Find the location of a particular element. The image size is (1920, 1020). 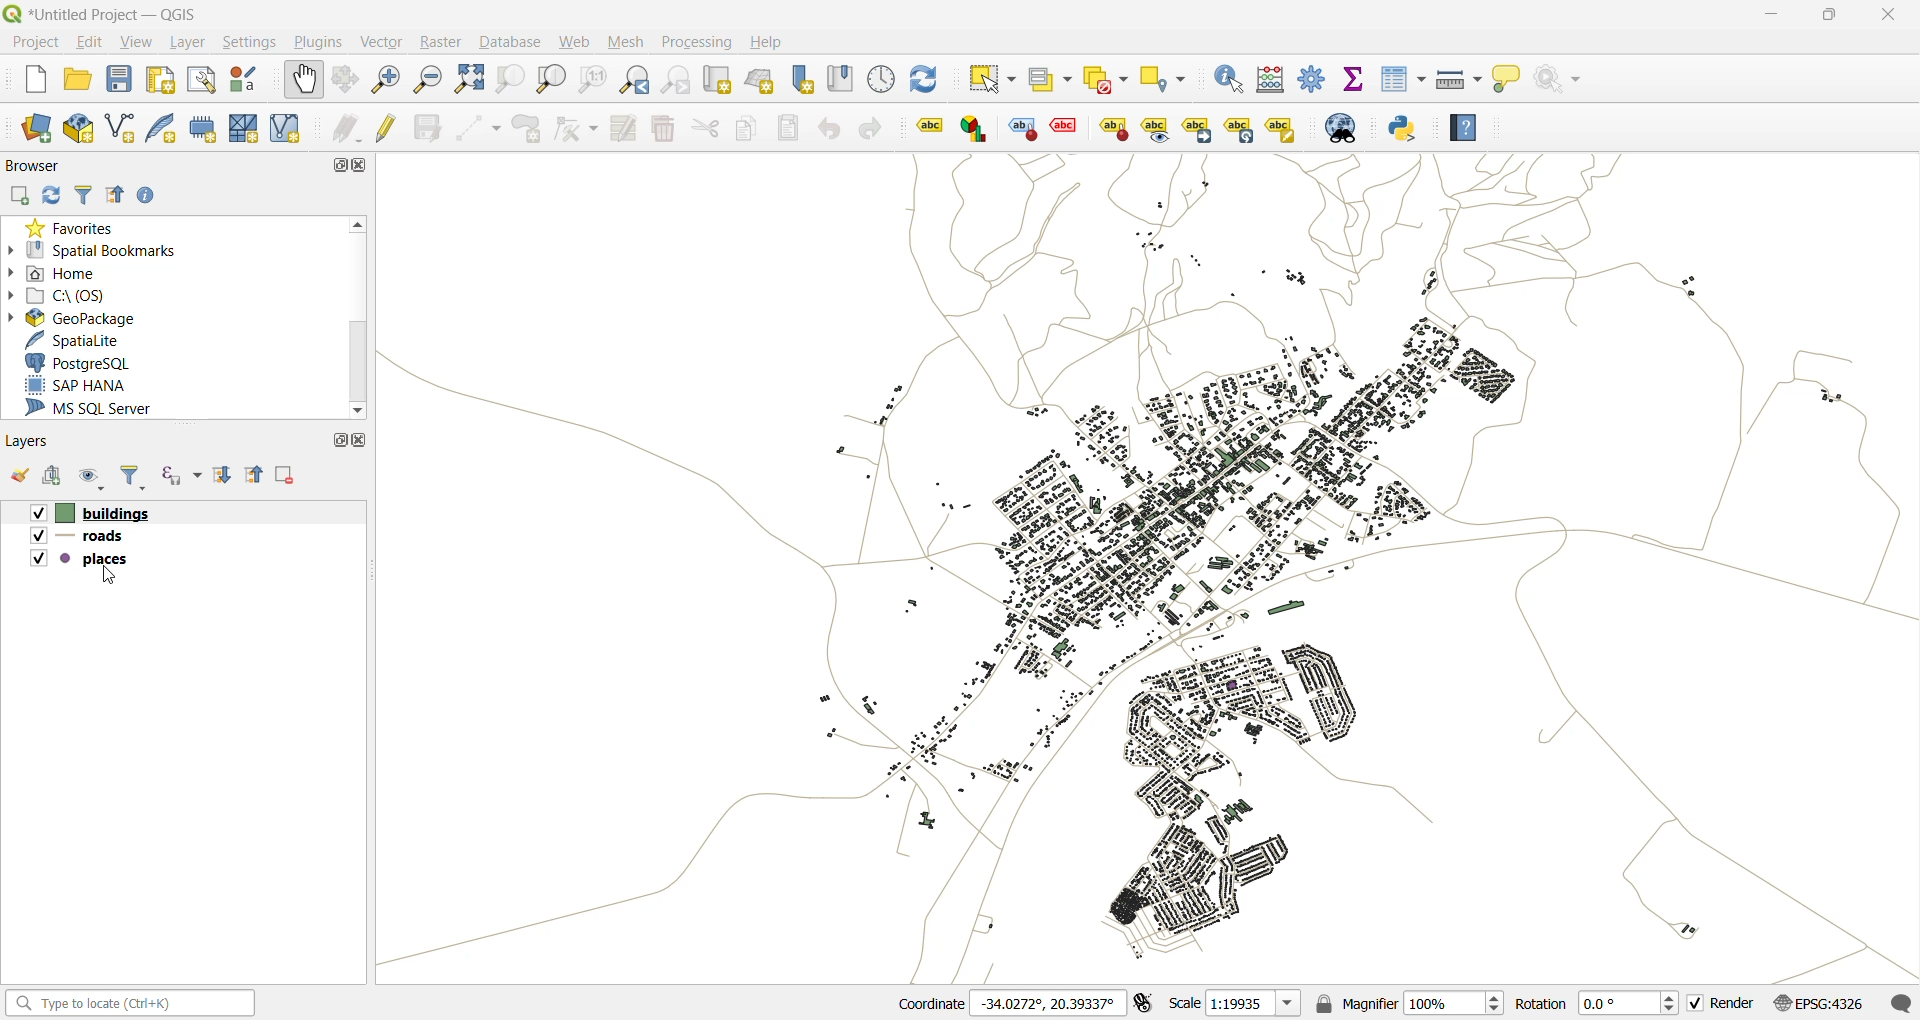

style manager is located at coordinates (248, 81).